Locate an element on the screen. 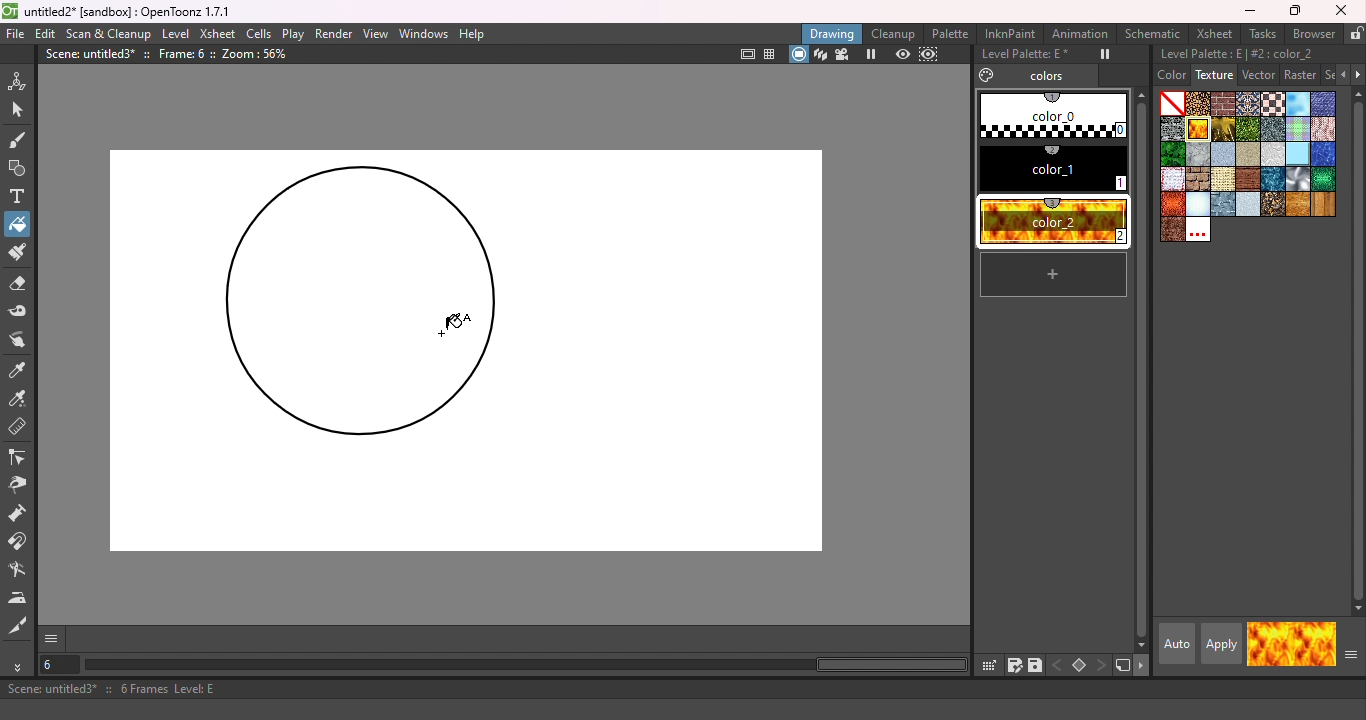 This screenshot has width=1366, height=720. Style picker tool is located at coordinates (23, 371).